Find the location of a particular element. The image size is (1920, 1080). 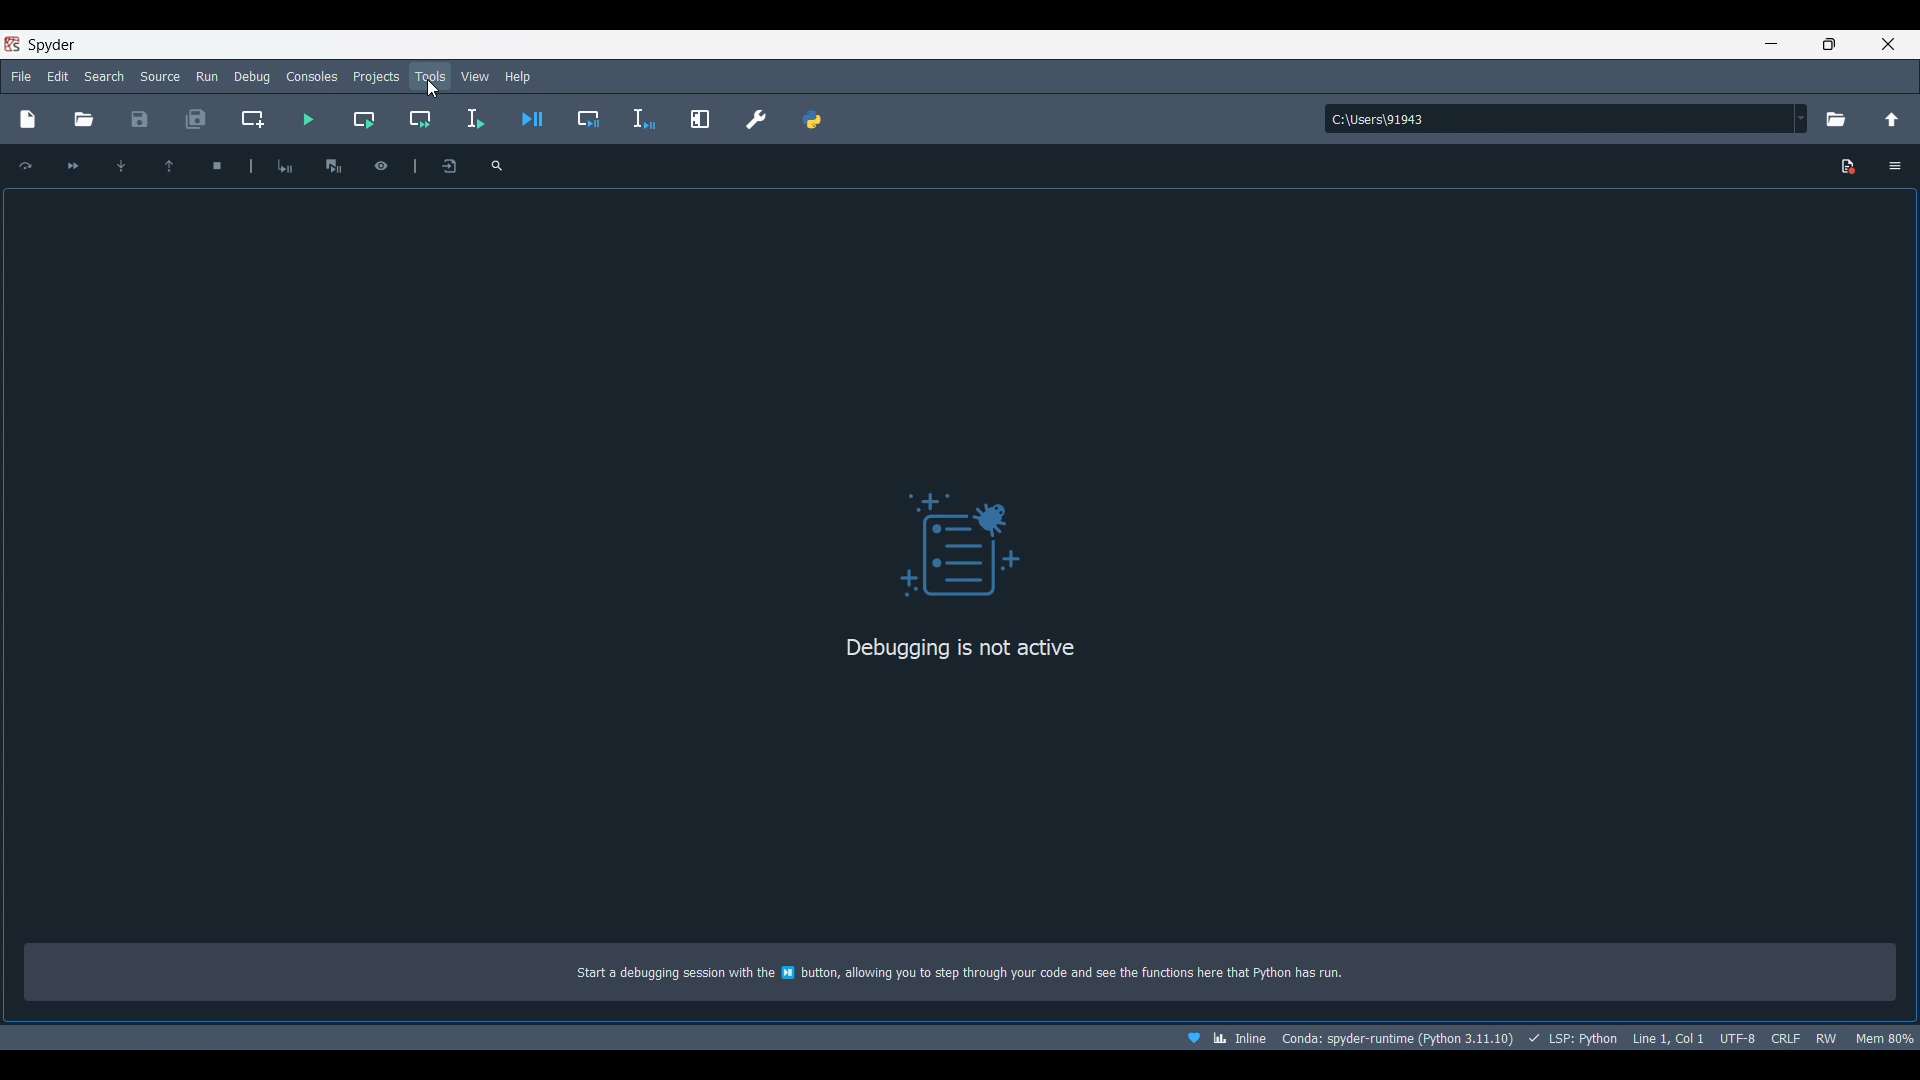

Run selection or current file is located at coordinates (473, 119).